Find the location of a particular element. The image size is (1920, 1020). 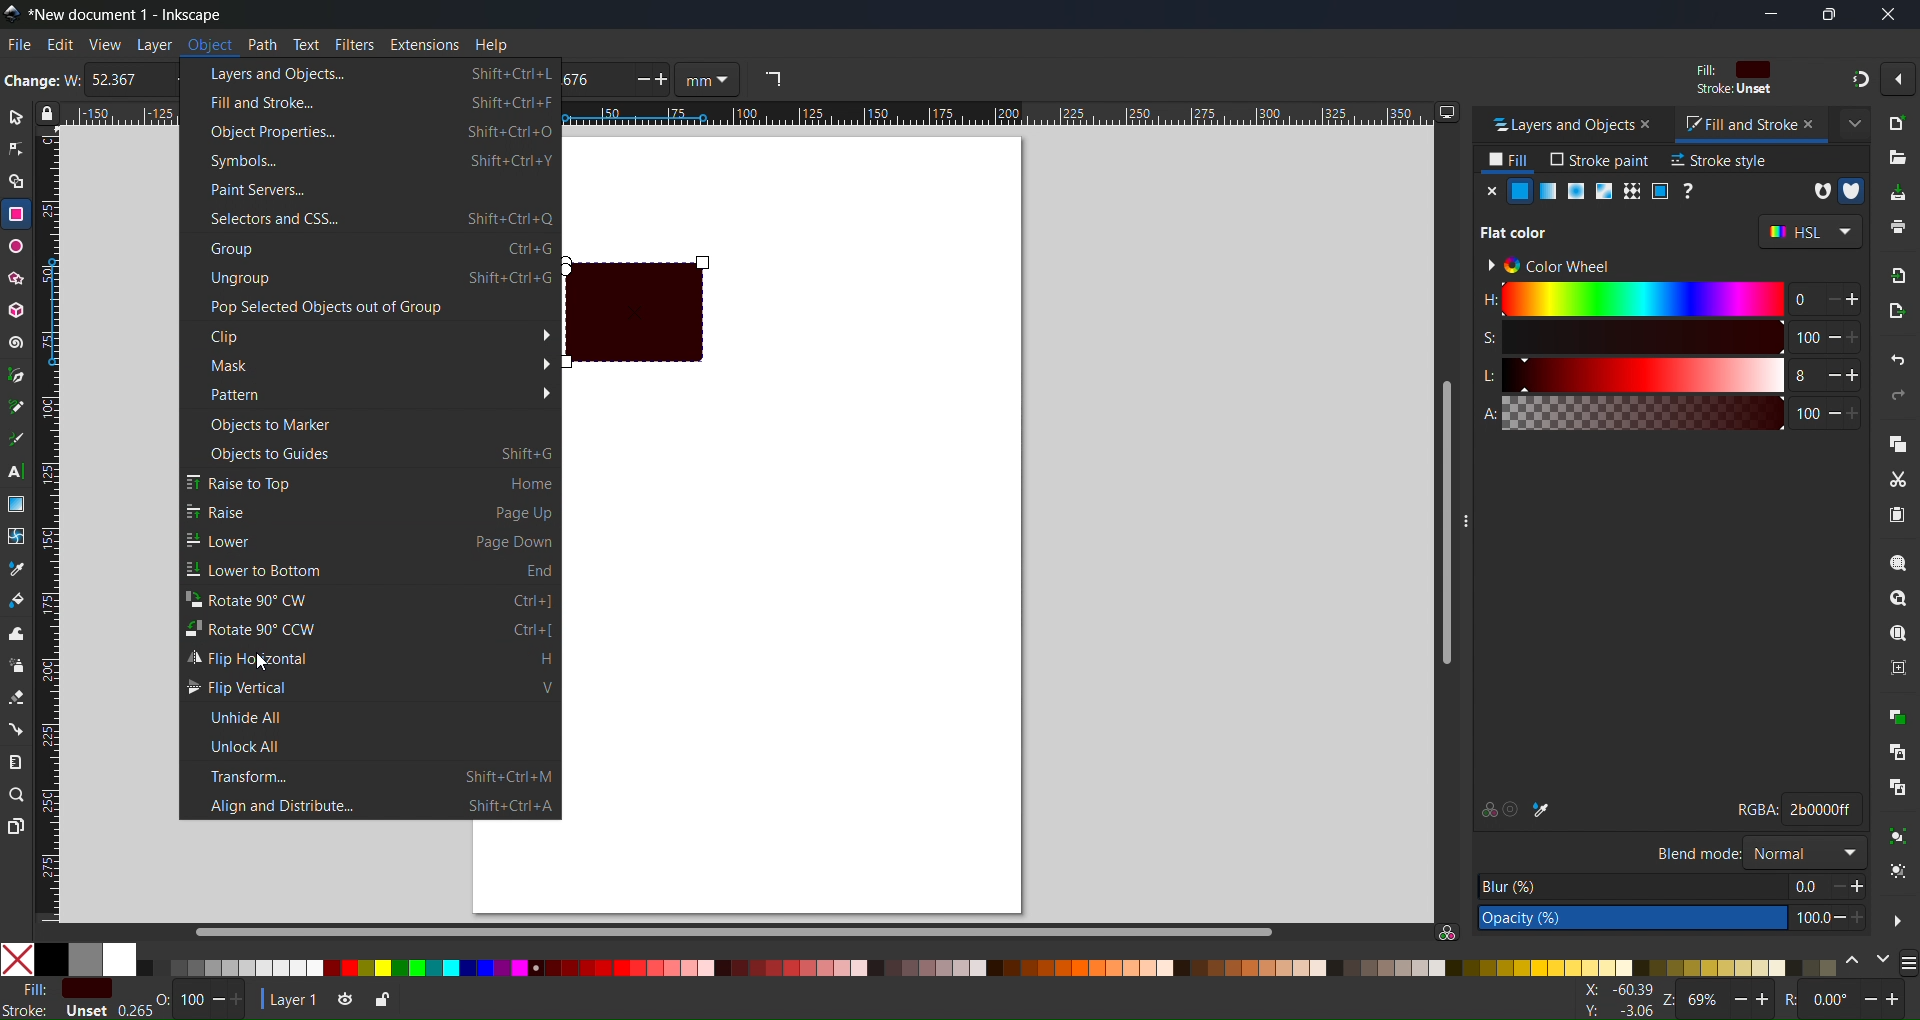

Paint Servers is located at coordinates (370, 190).